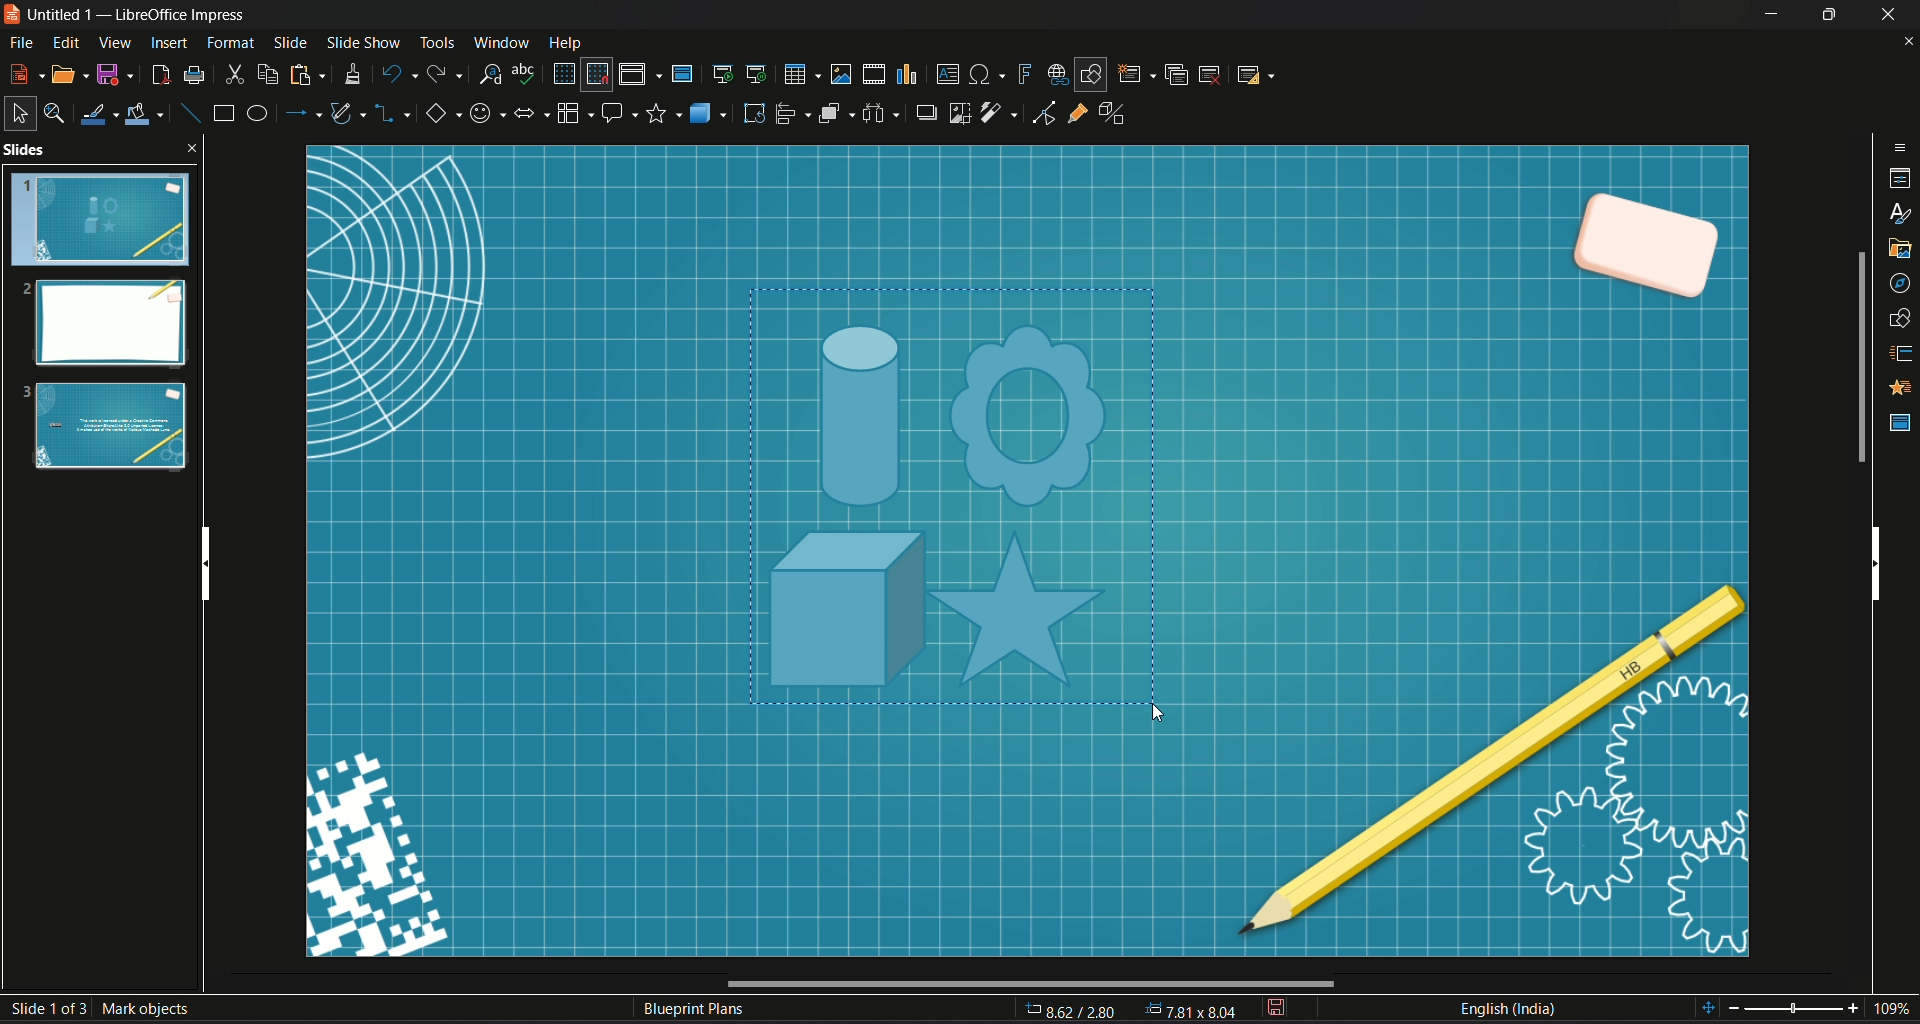  What do you see at coordinates (710, 112) in the screenshot?
I see `3D objects` at bounding box center [710, 112].